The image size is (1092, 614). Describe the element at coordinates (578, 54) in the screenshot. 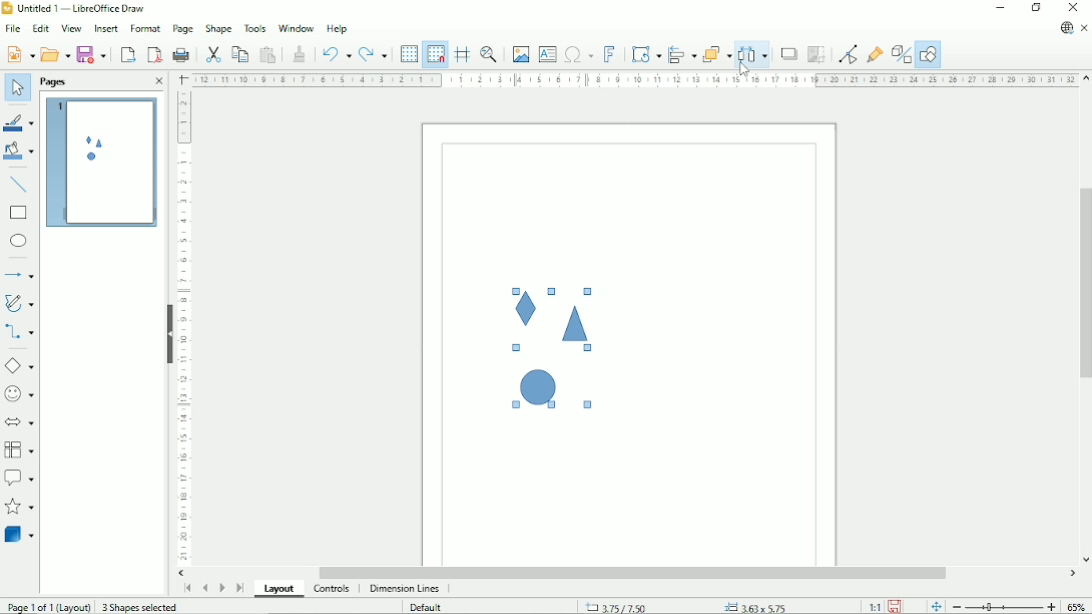

I see `Insert special characters` at that location.